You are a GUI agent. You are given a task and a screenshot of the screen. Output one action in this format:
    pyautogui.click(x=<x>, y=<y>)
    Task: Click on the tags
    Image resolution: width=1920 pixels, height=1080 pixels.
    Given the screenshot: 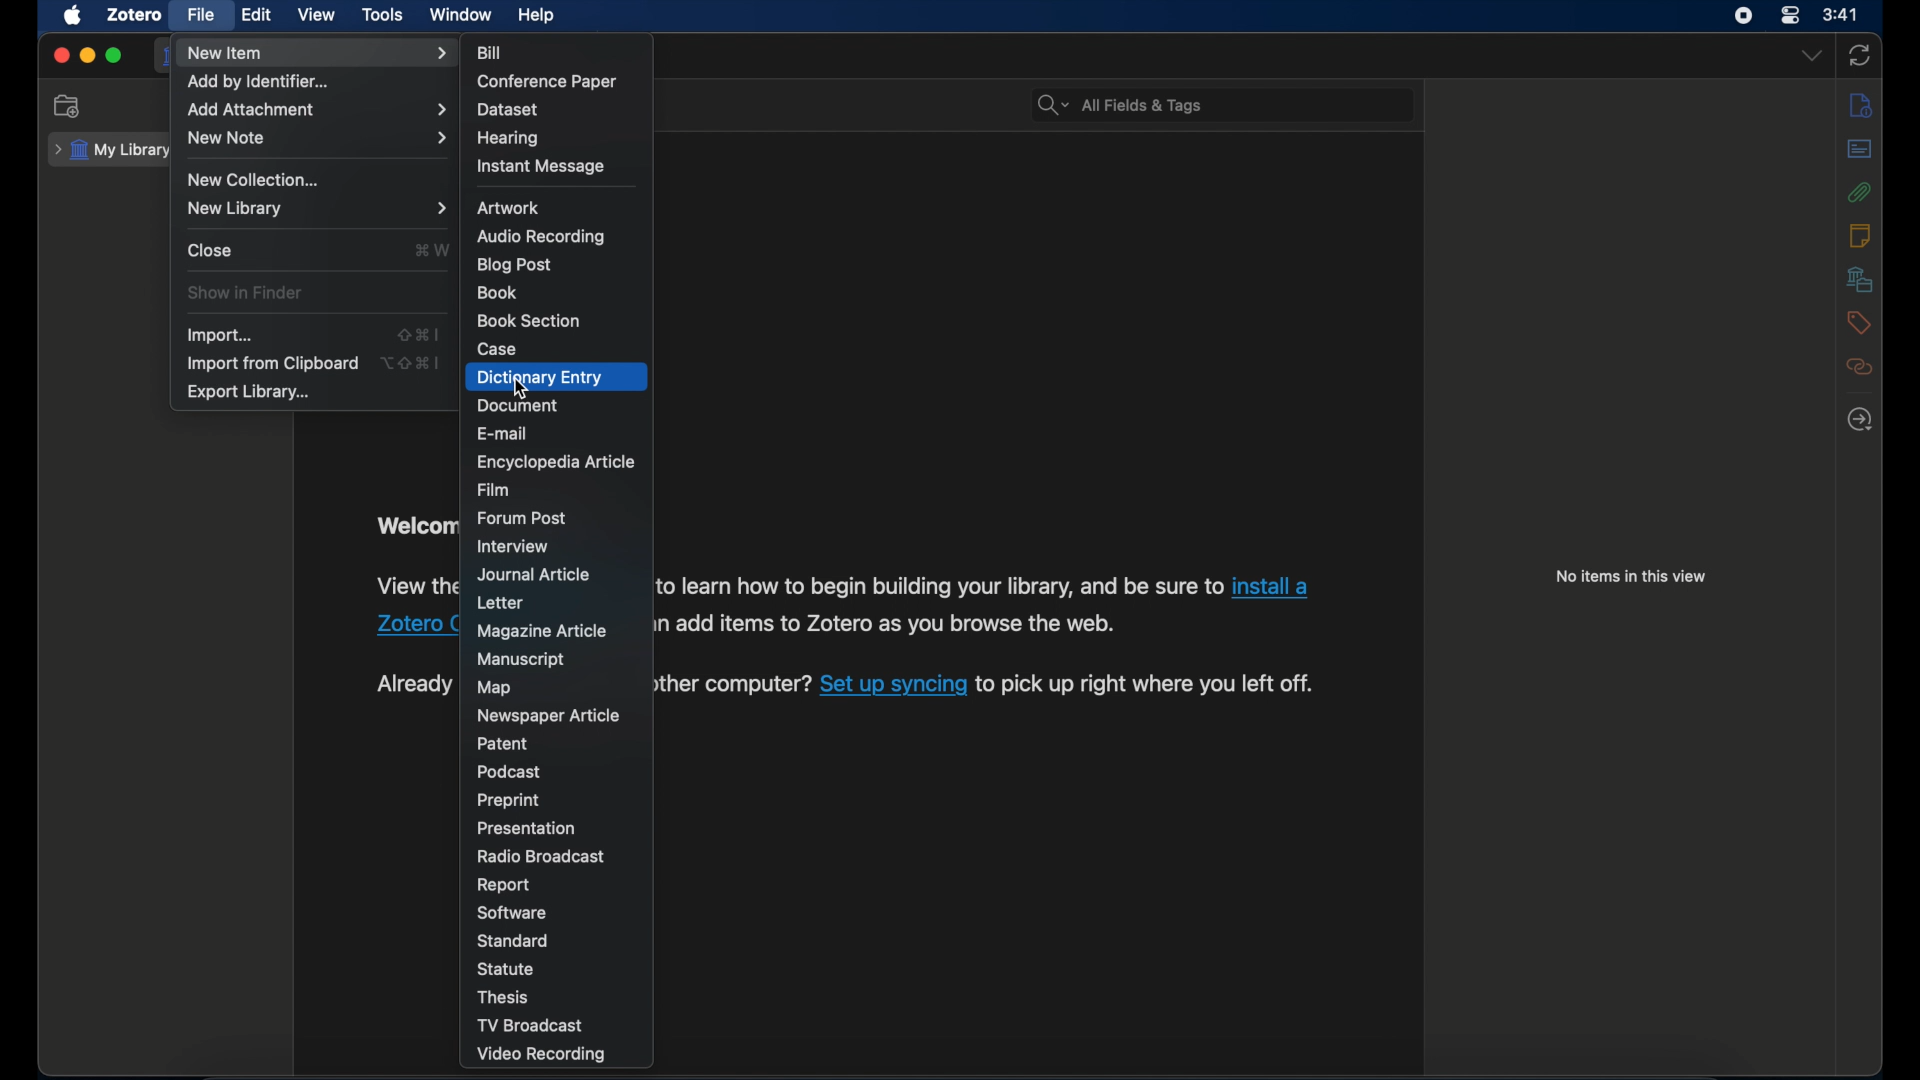 What is the action you would take?
    pyautogui.click(x=1860, y=323)
    